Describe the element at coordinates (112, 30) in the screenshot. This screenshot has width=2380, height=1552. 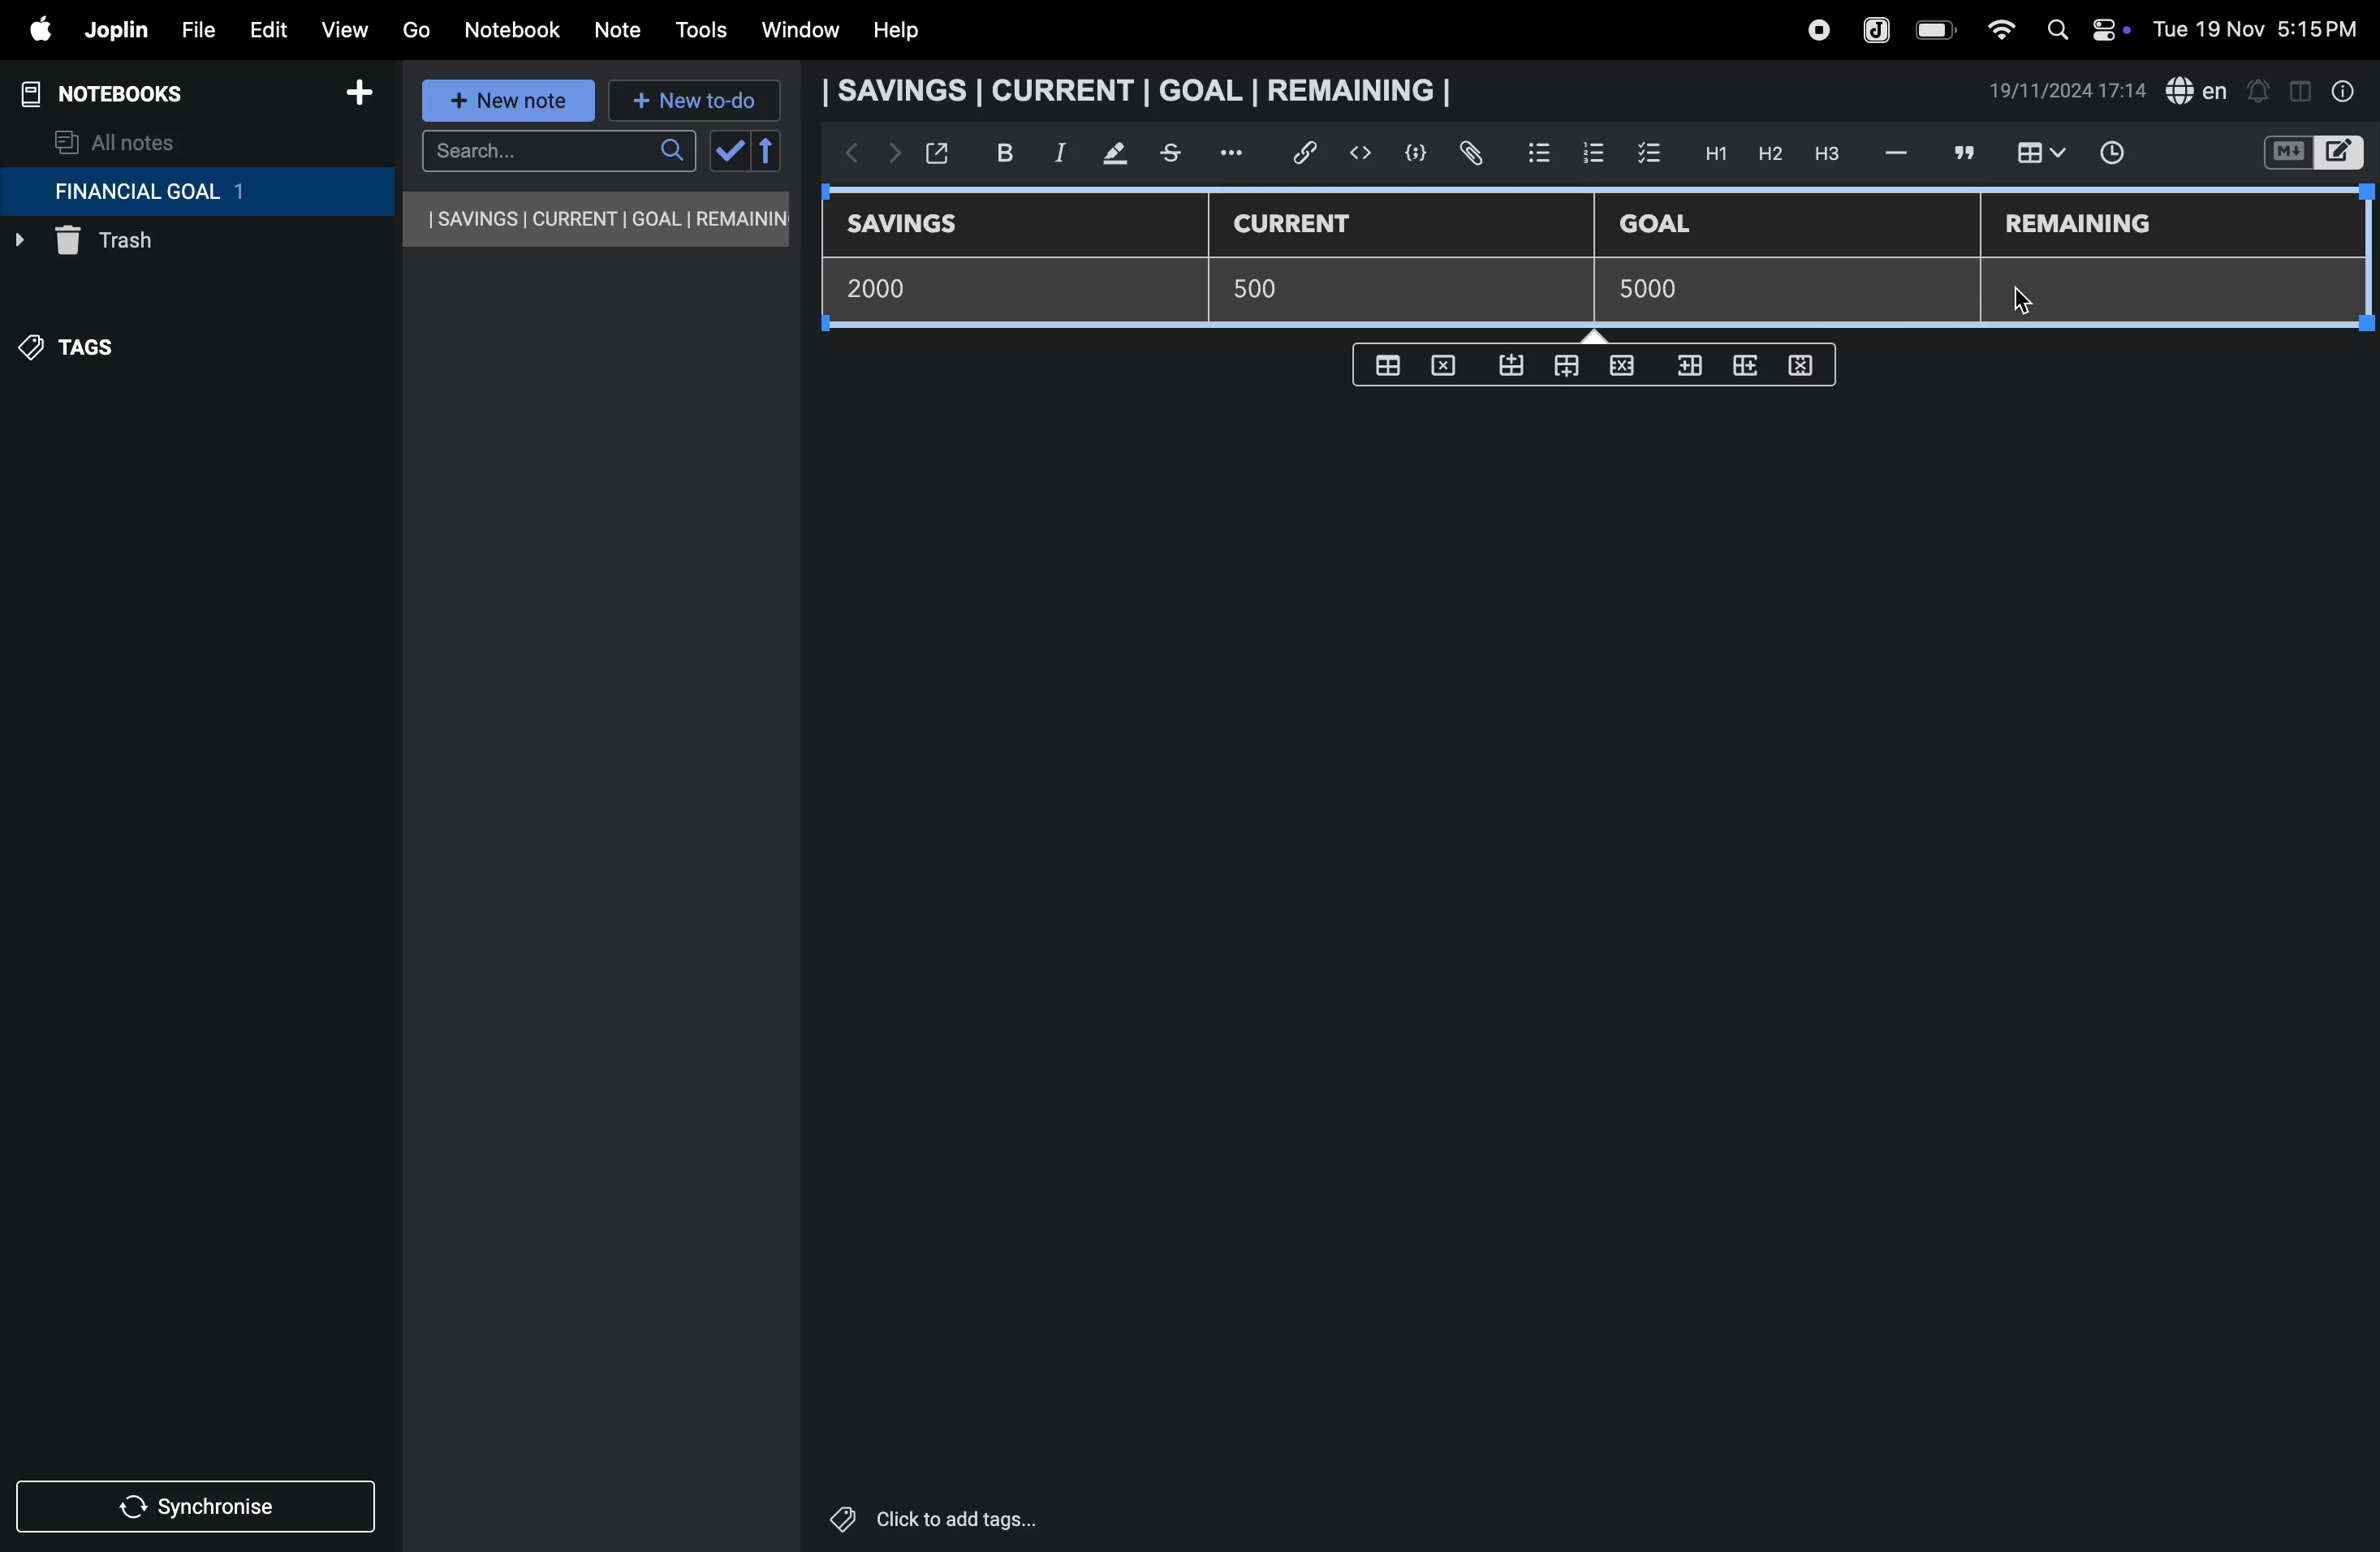
I see `joplin menu` at that location.